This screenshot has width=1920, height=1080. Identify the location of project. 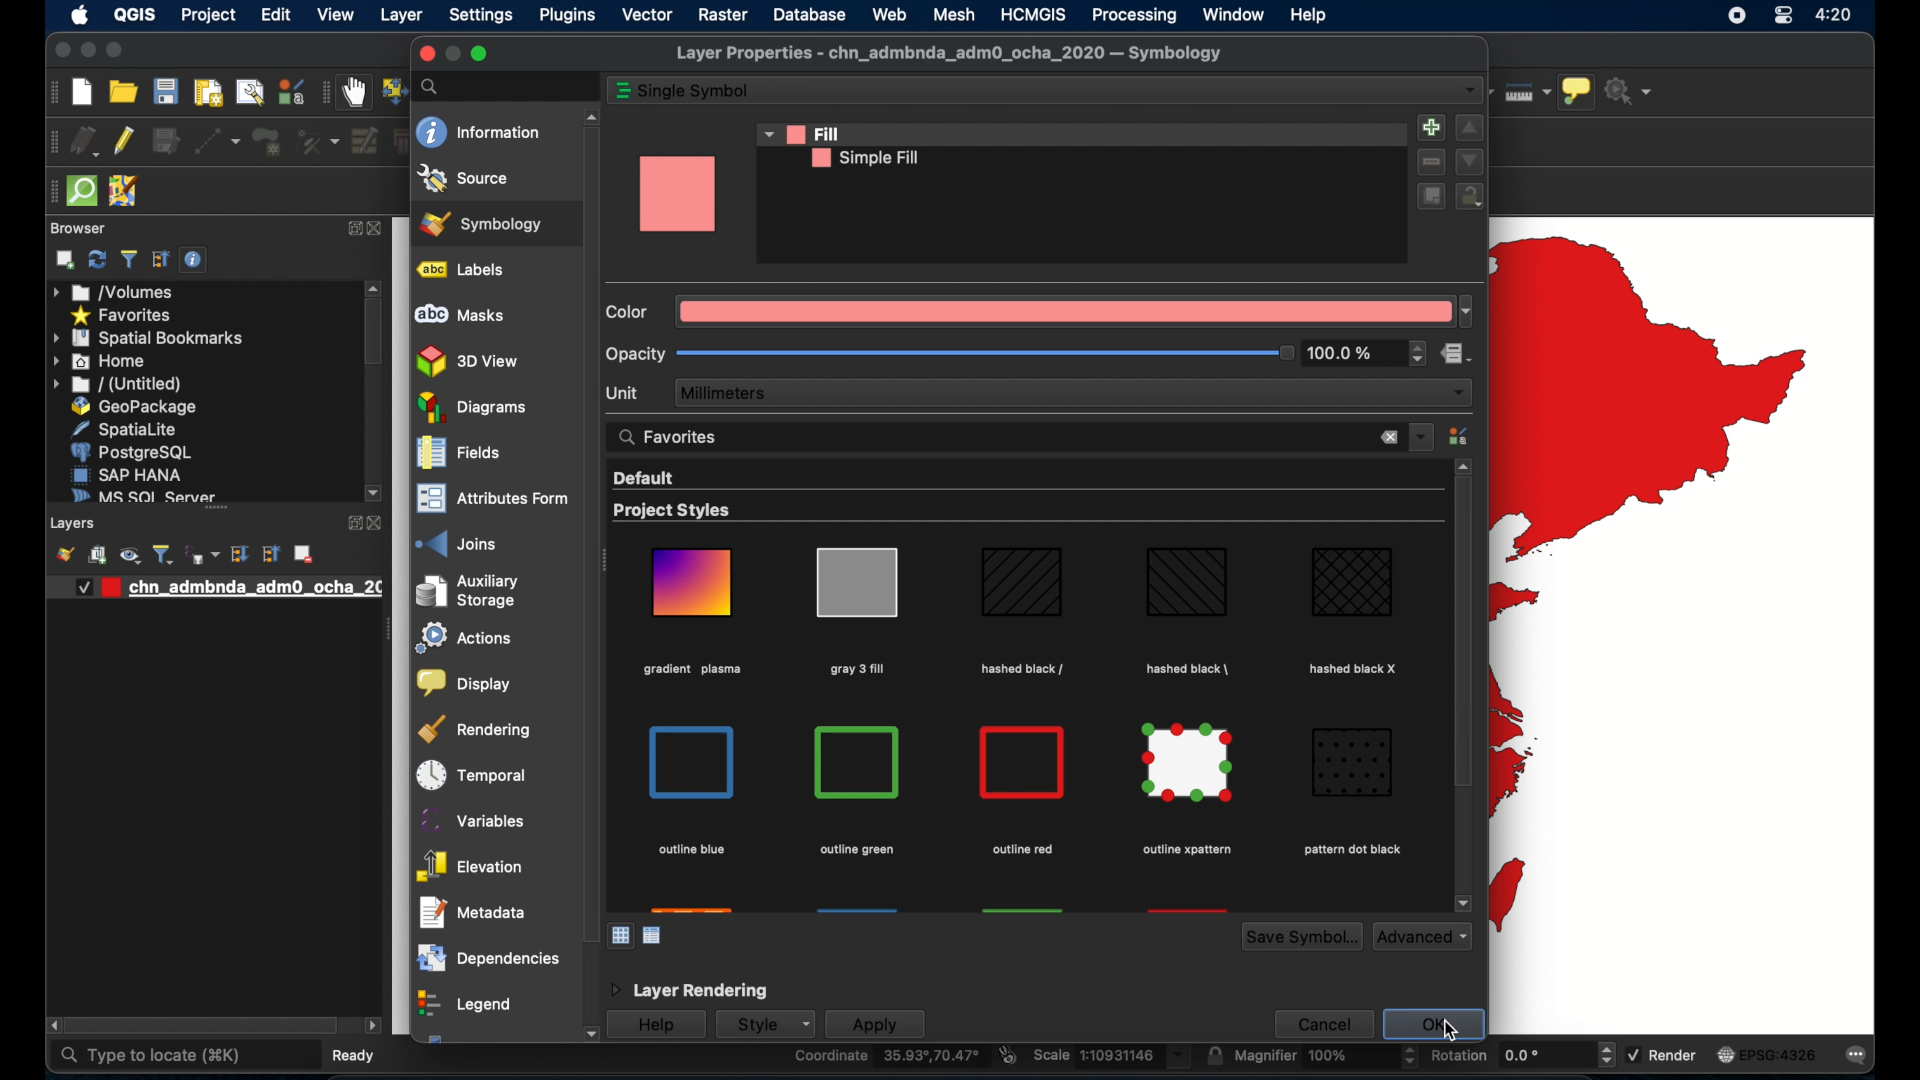
(207, 17).